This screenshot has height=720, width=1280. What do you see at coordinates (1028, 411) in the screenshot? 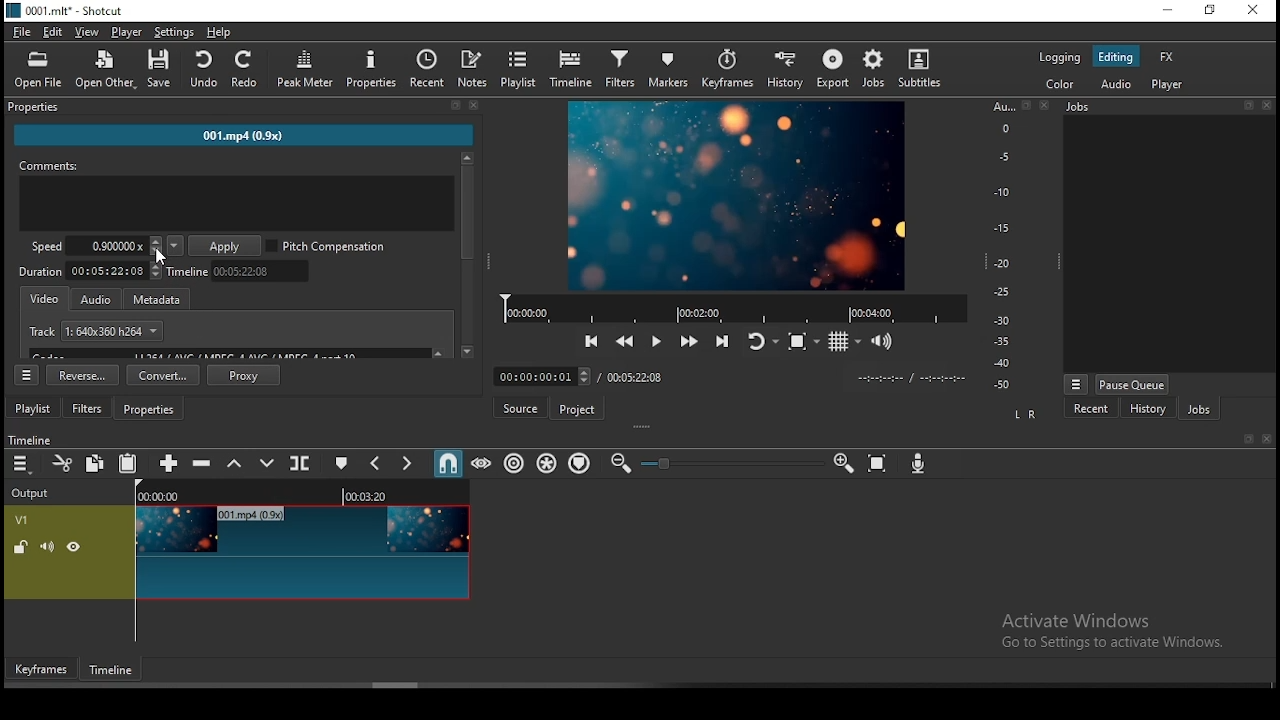
I see `LR` at bounding box center [1028, 411].